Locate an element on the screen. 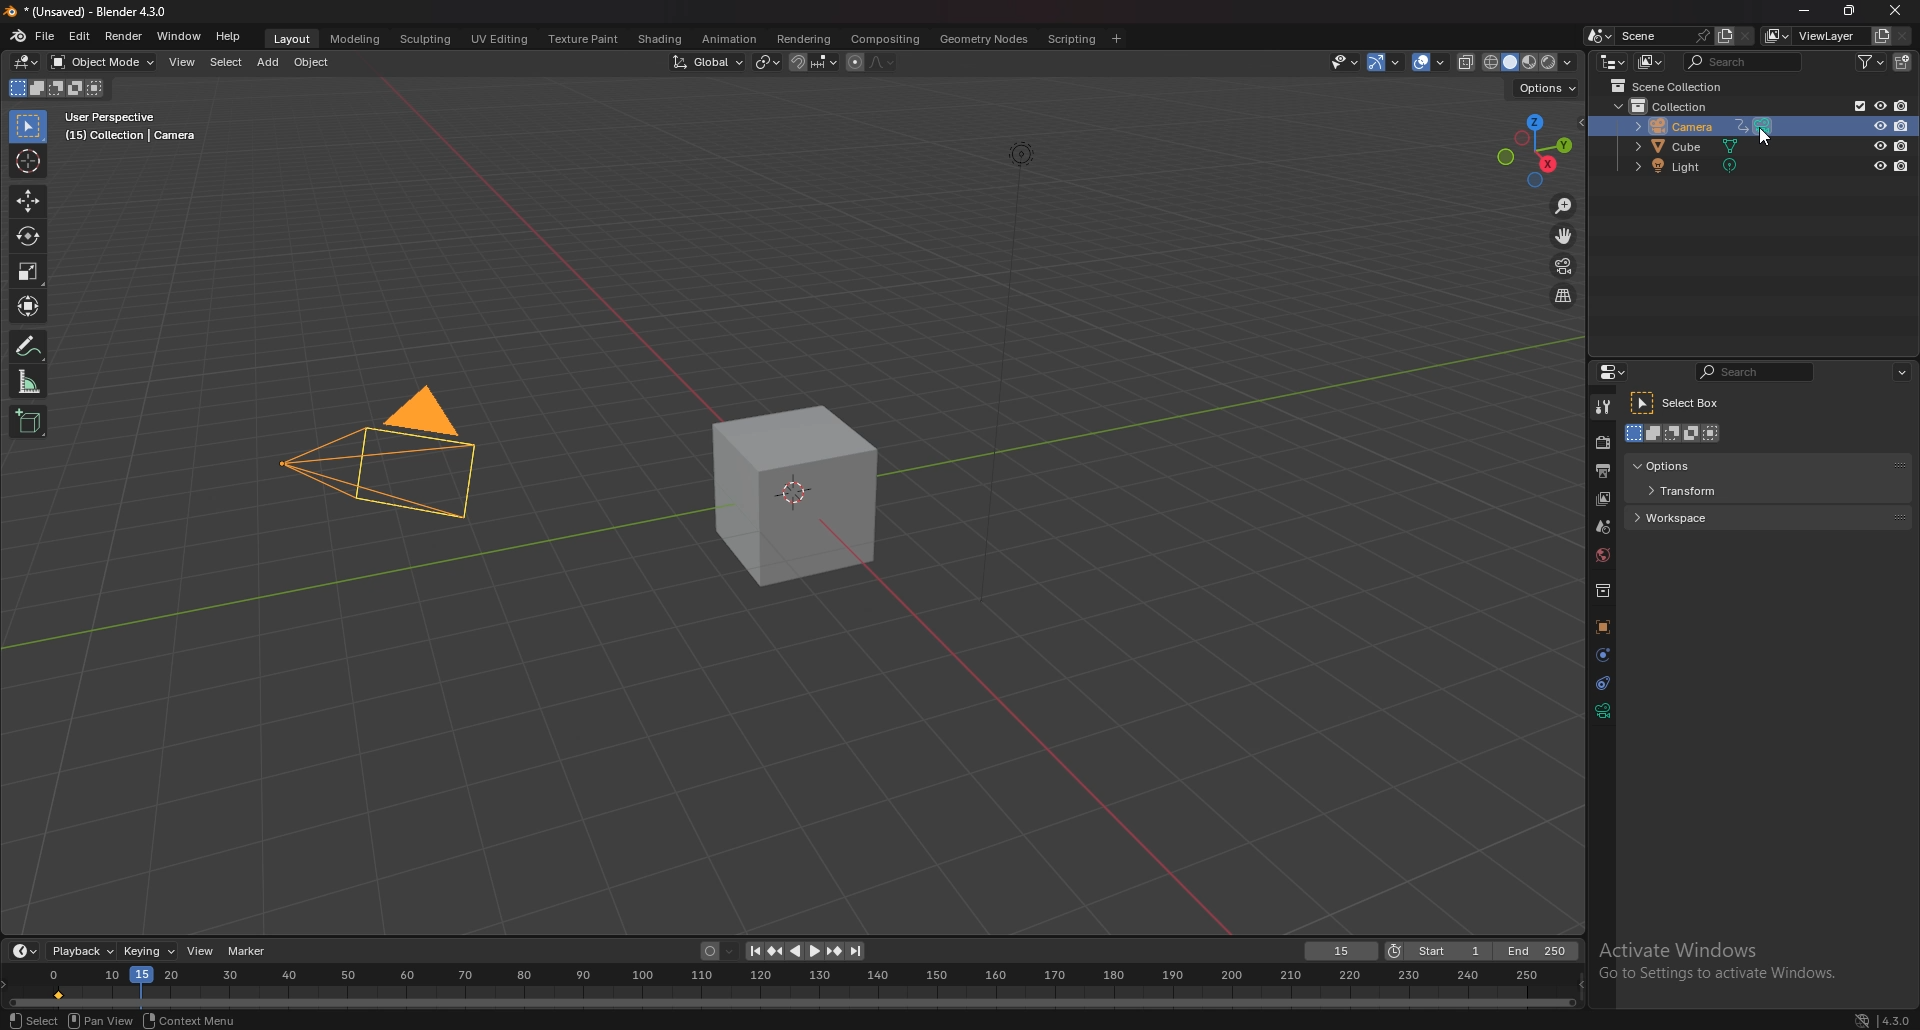 The width and height of the screenshot is (1920, 1030). jump to keyframe is located at coordinates (774, 951).